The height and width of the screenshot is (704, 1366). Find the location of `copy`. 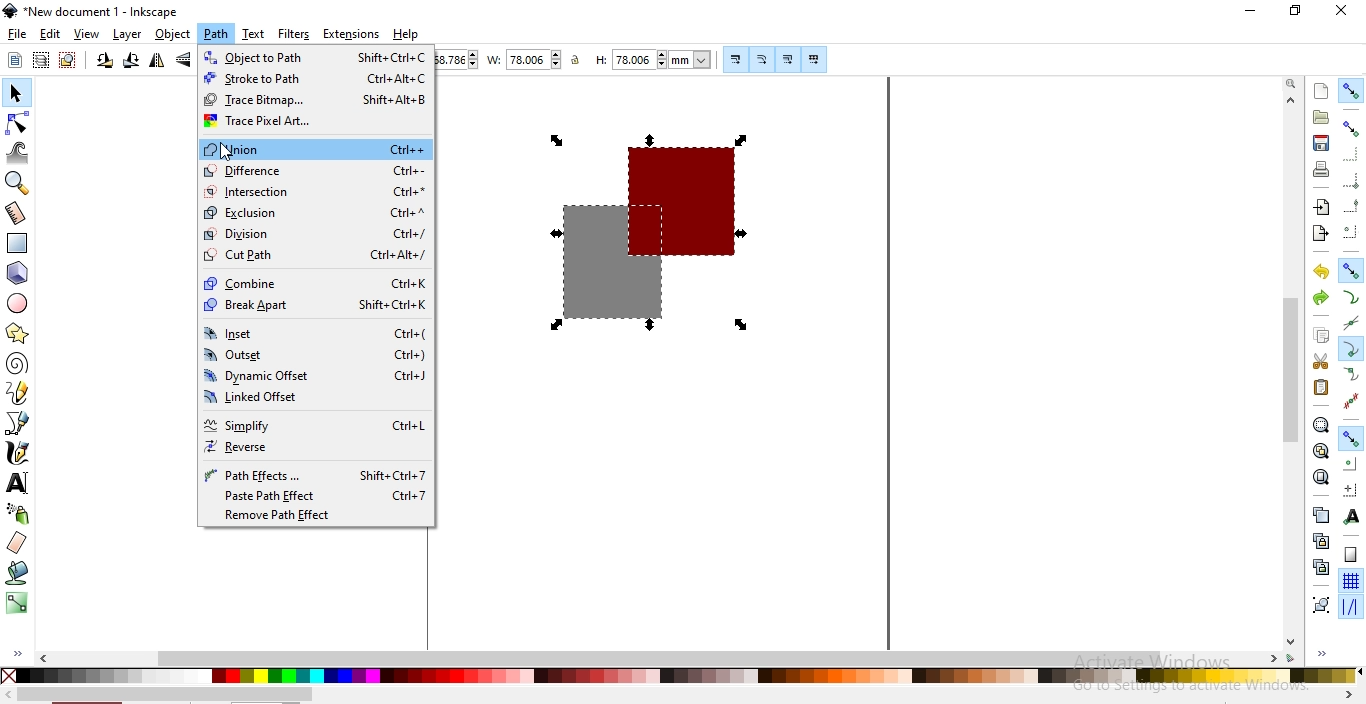

copy is located at coordinates (1321, 335).